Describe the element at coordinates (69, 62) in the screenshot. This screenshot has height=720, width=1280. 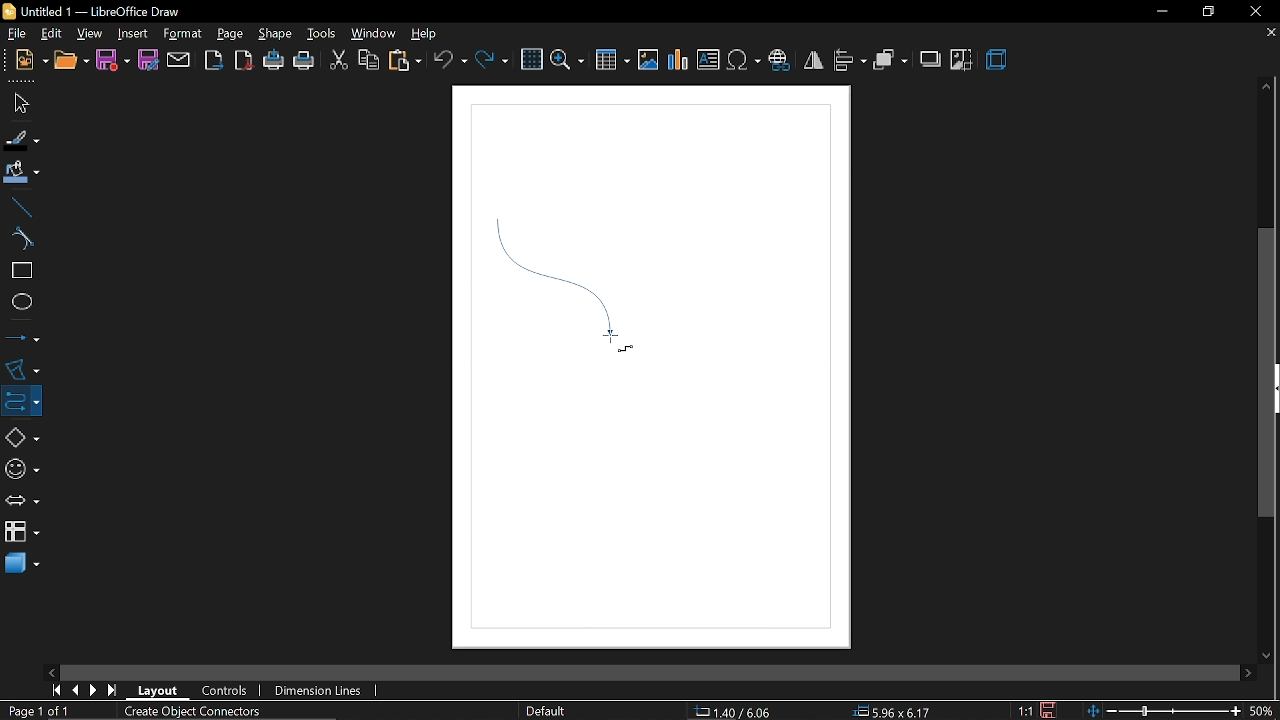
I see `open` at that location.